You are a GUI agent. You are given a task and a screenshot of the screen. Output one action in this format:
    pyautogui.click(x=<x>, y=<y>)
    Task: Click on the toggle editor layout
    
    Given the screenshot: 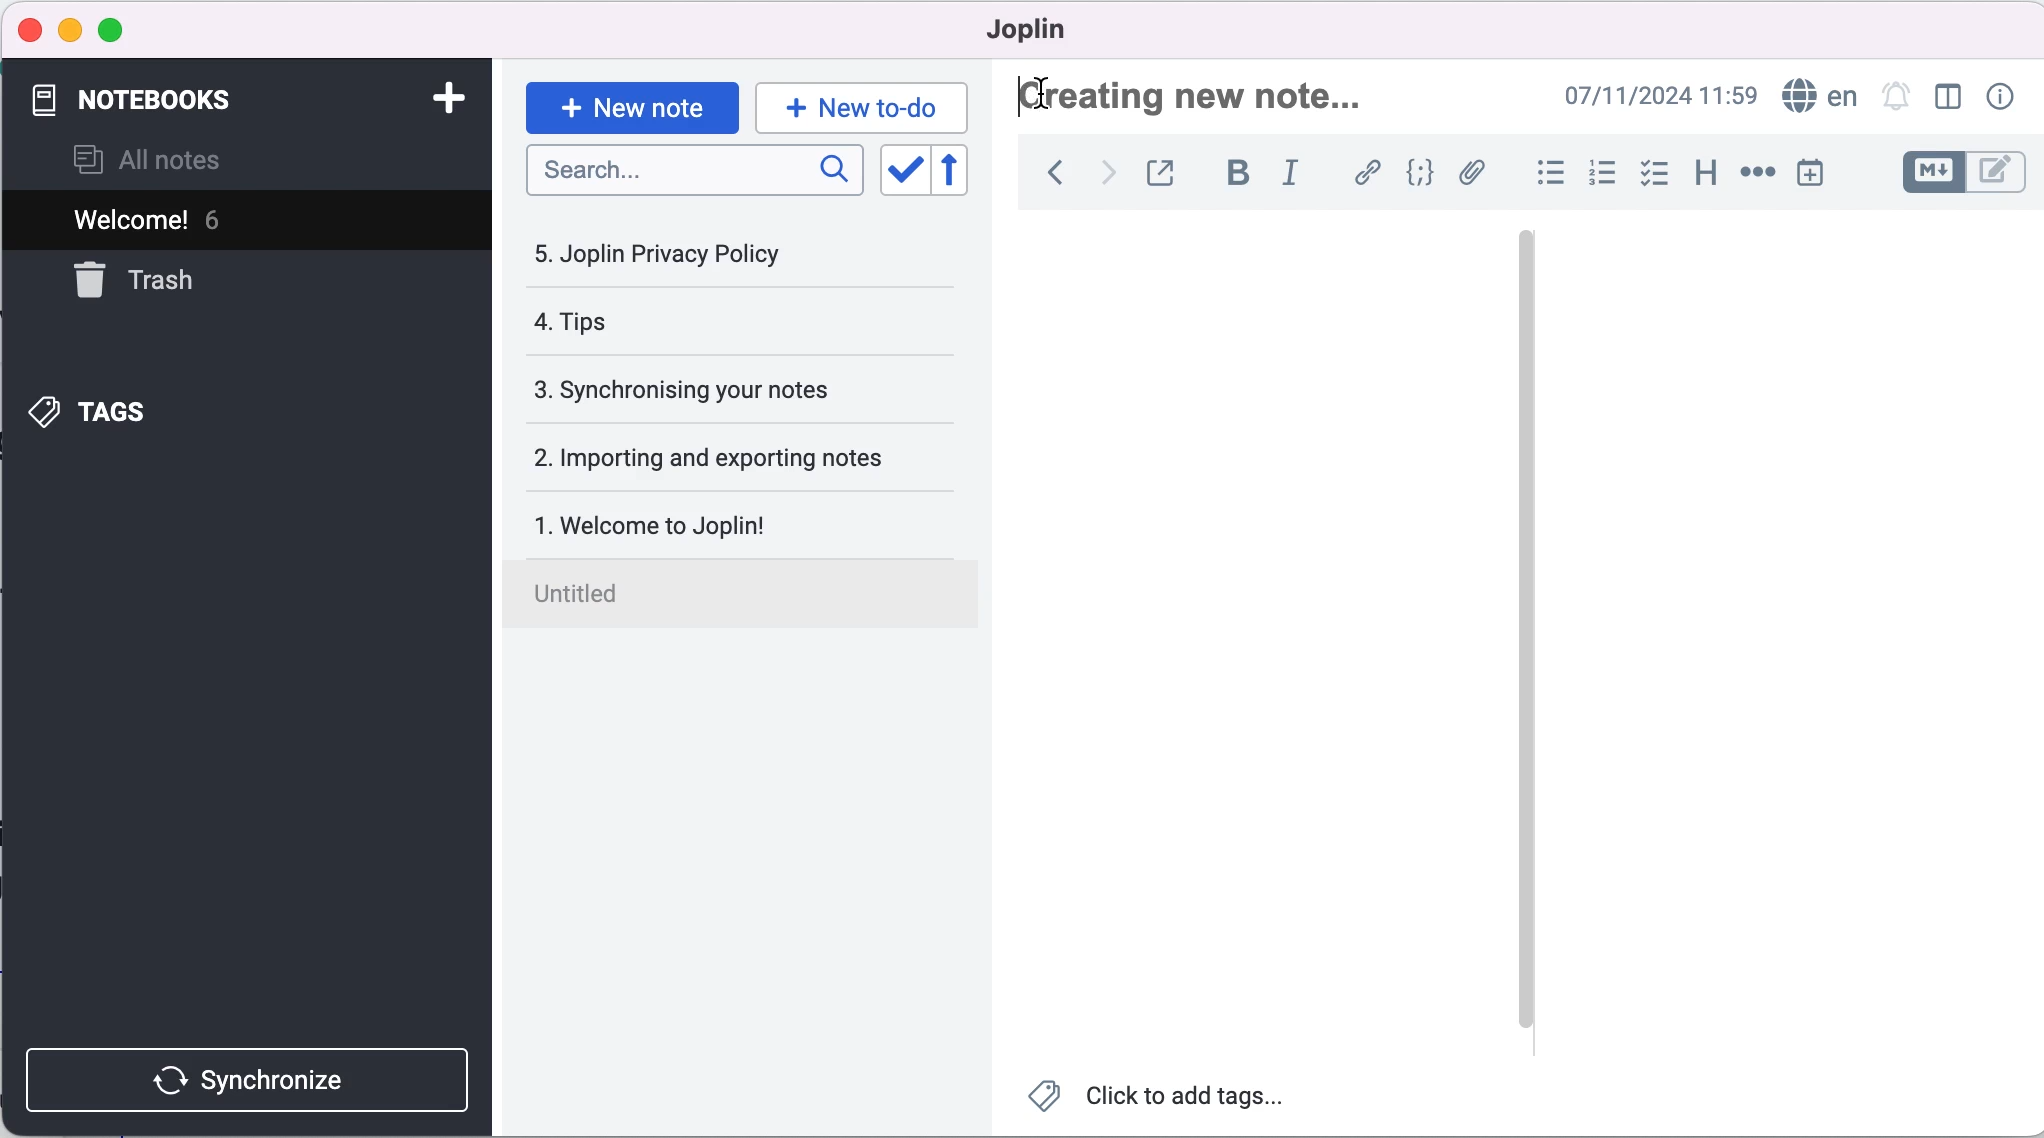 What is the action you would take?
    pyautogui.click(x=1948, y=98)
    